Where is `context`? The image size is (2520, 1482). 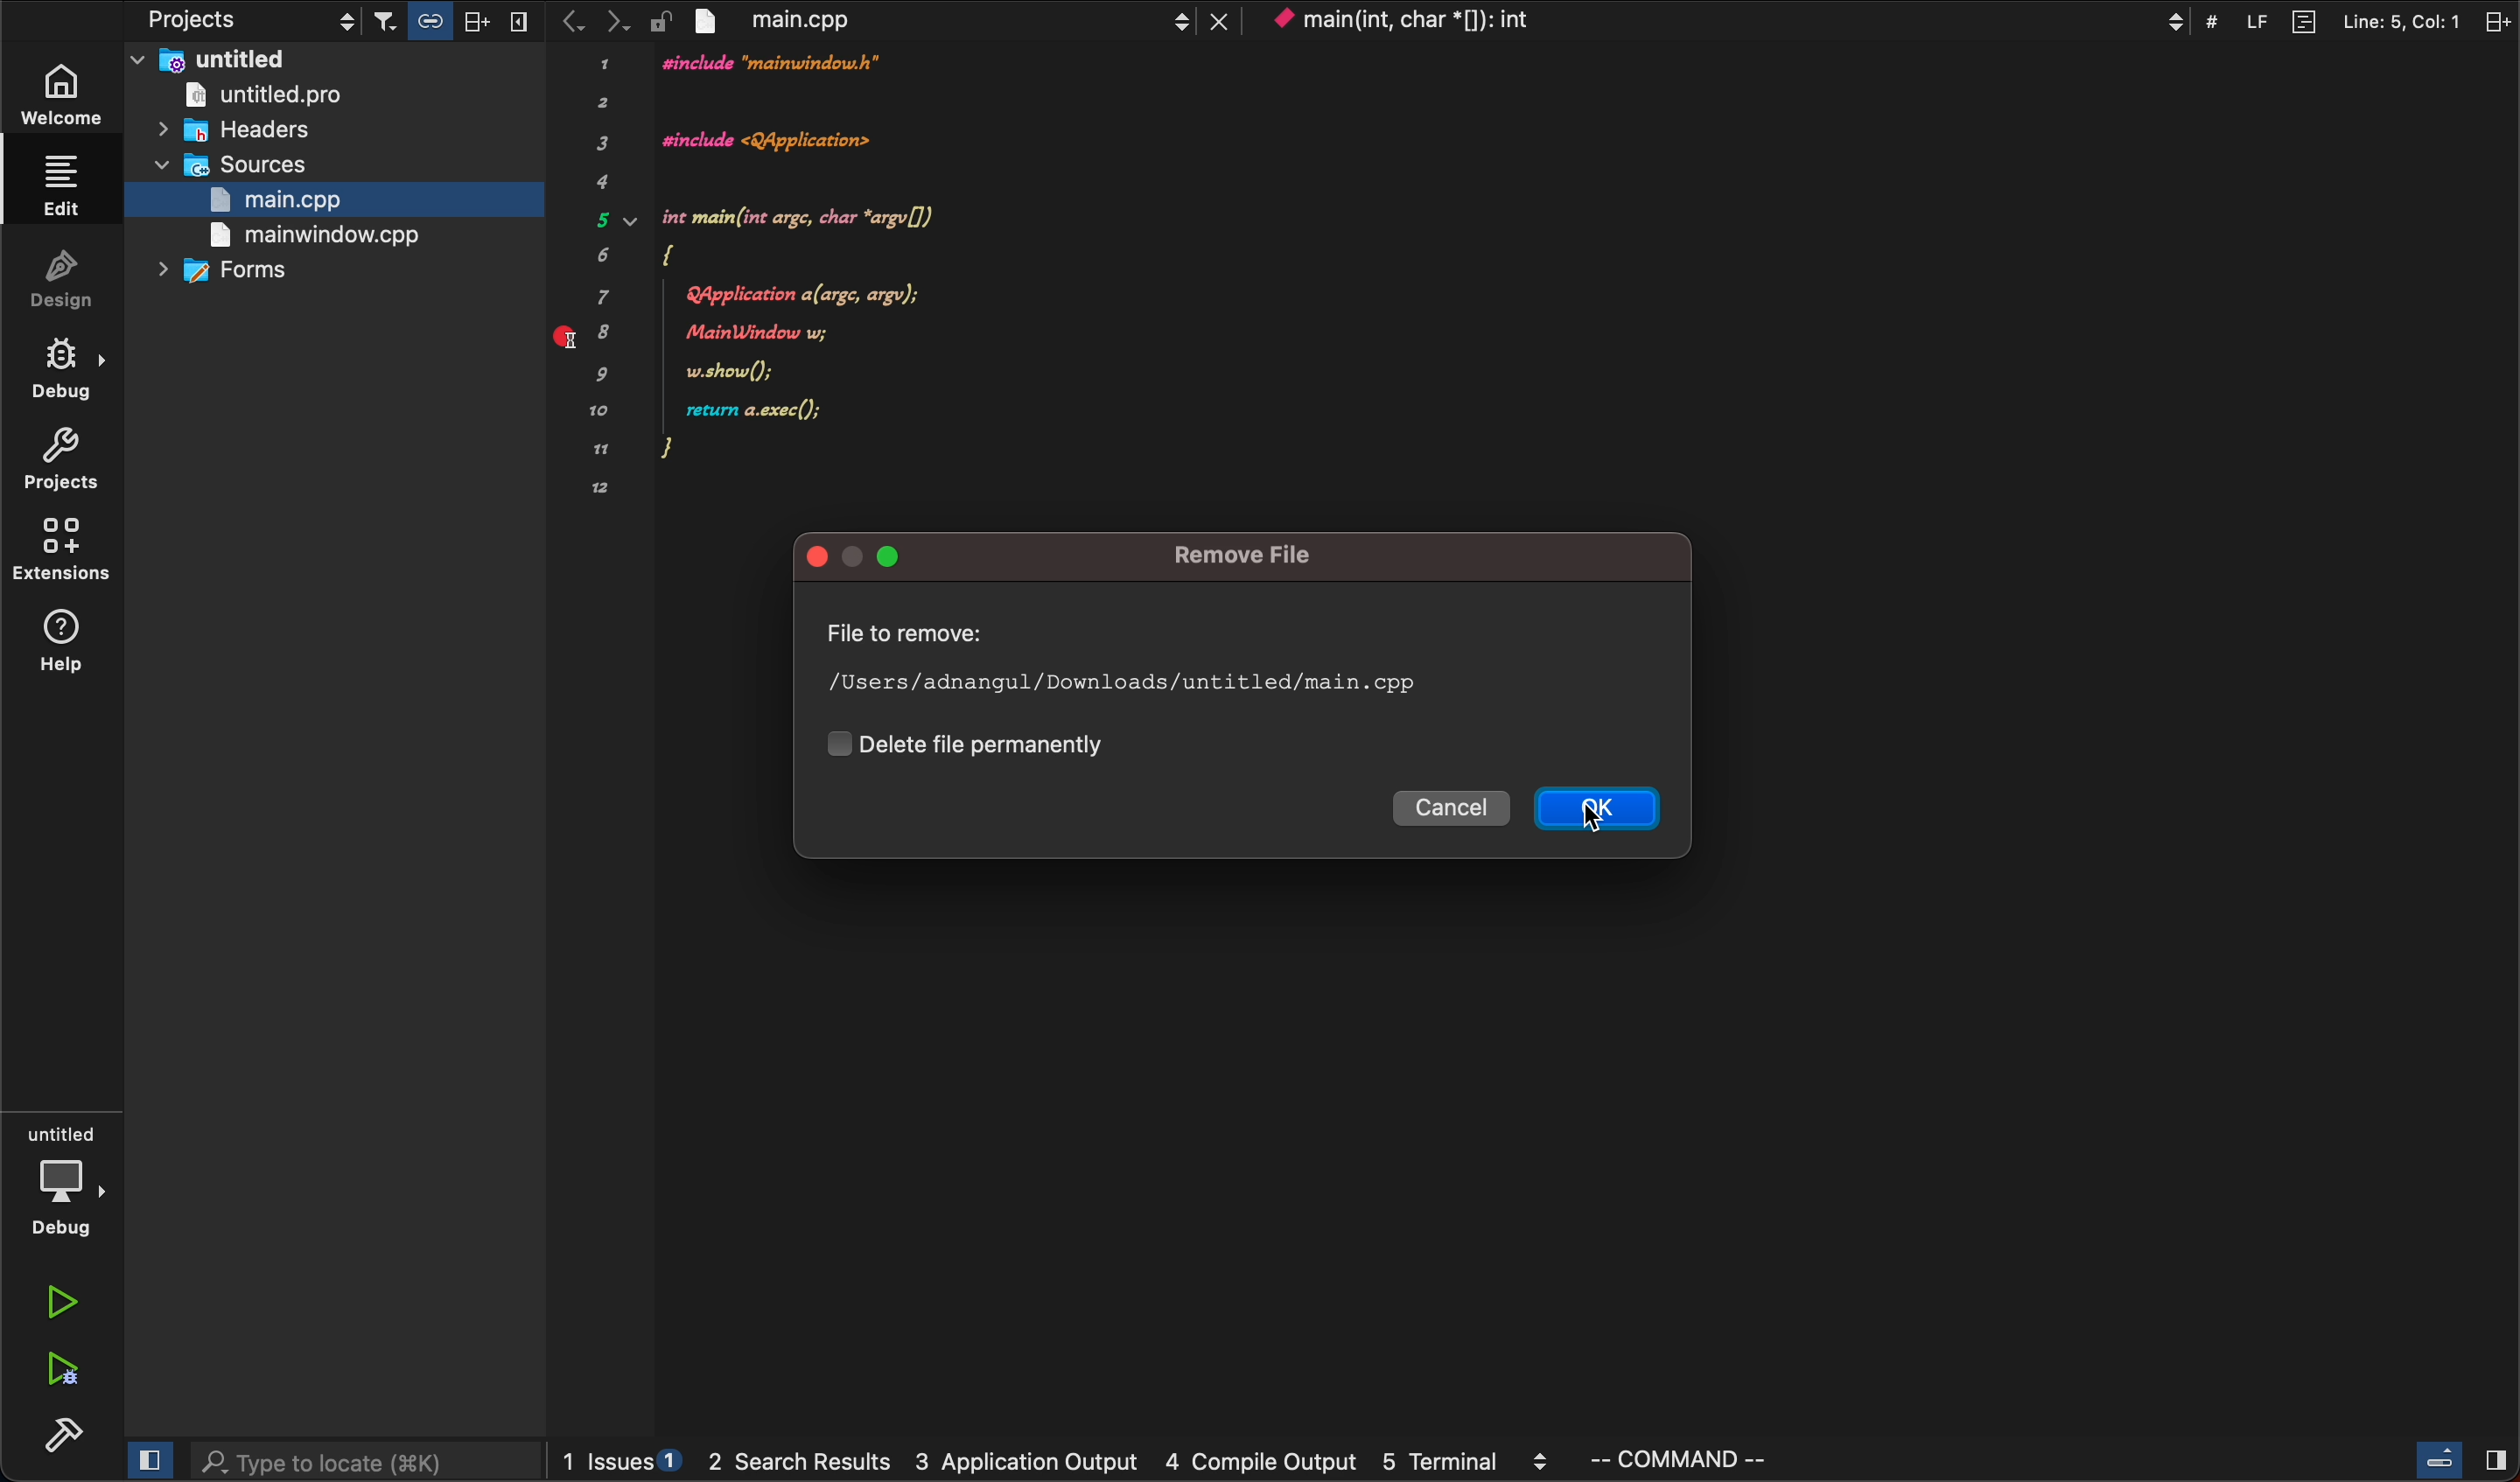 context is located at coordinates (1727, 21).